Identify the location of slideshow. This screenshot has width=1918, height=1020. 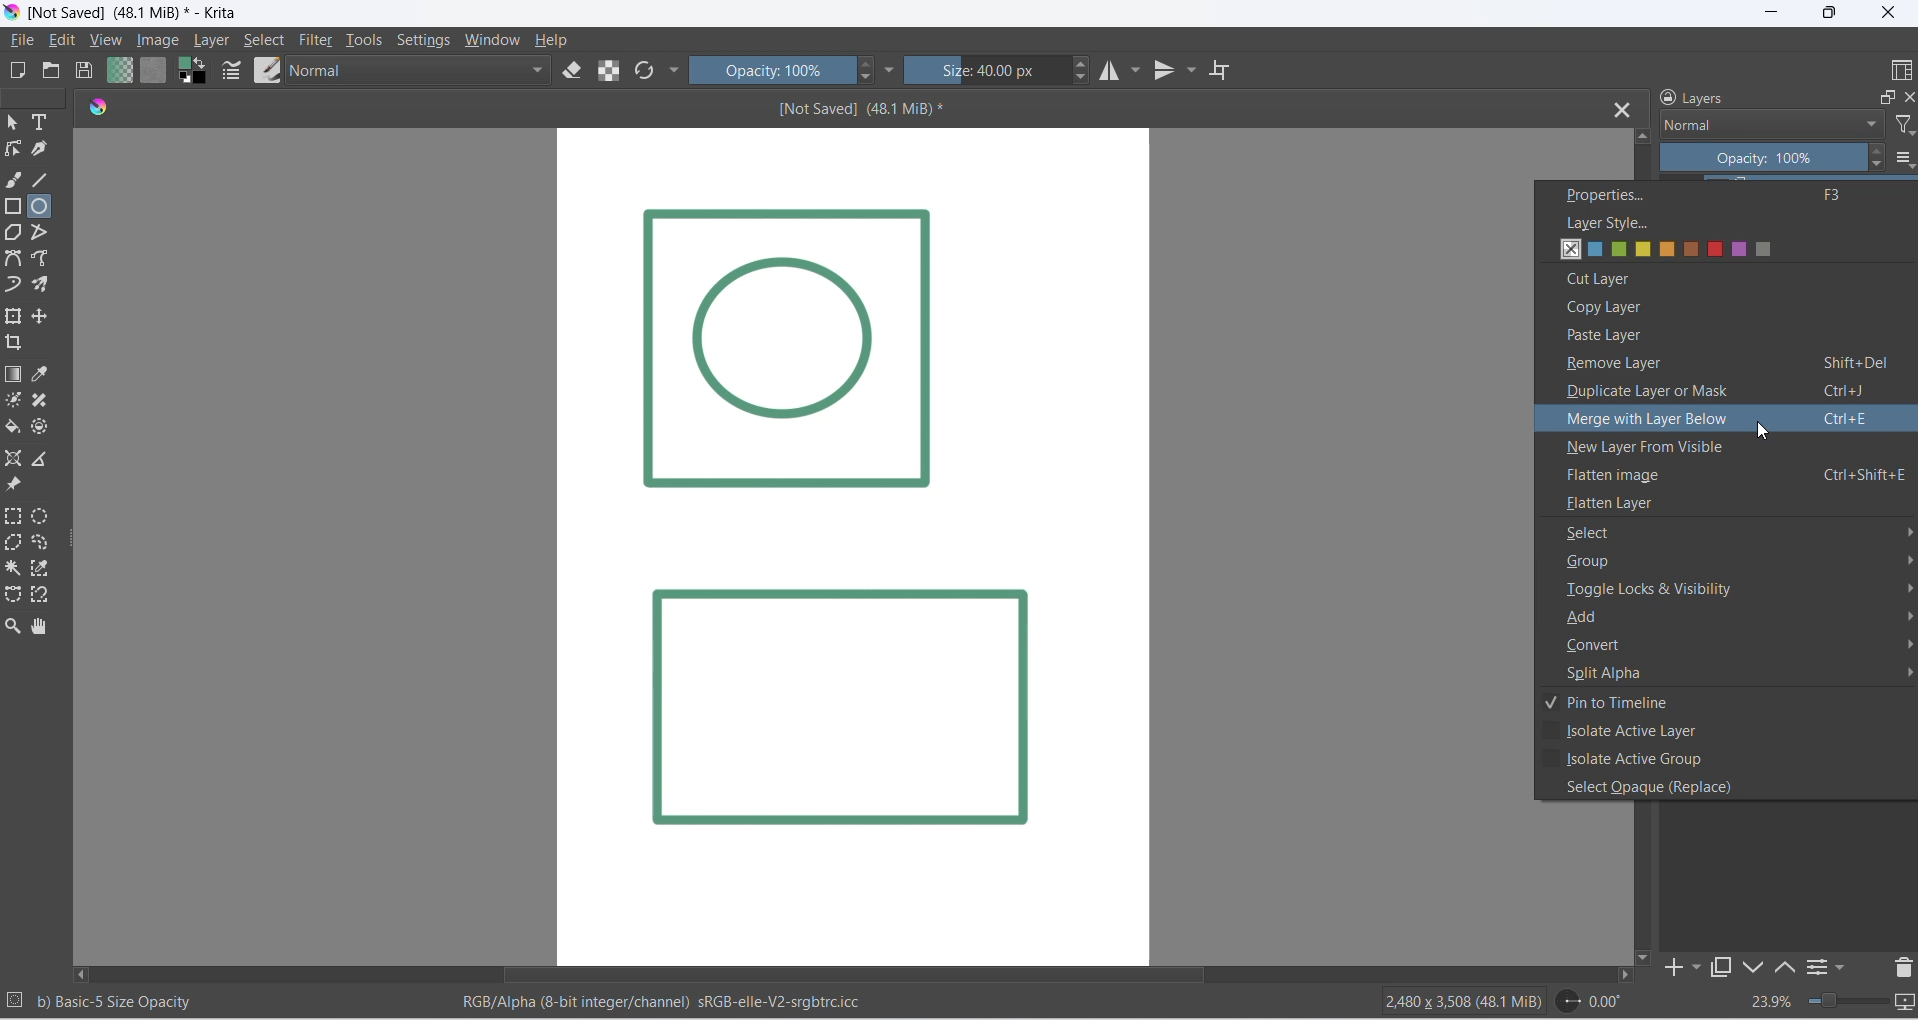
(1906, 1005).